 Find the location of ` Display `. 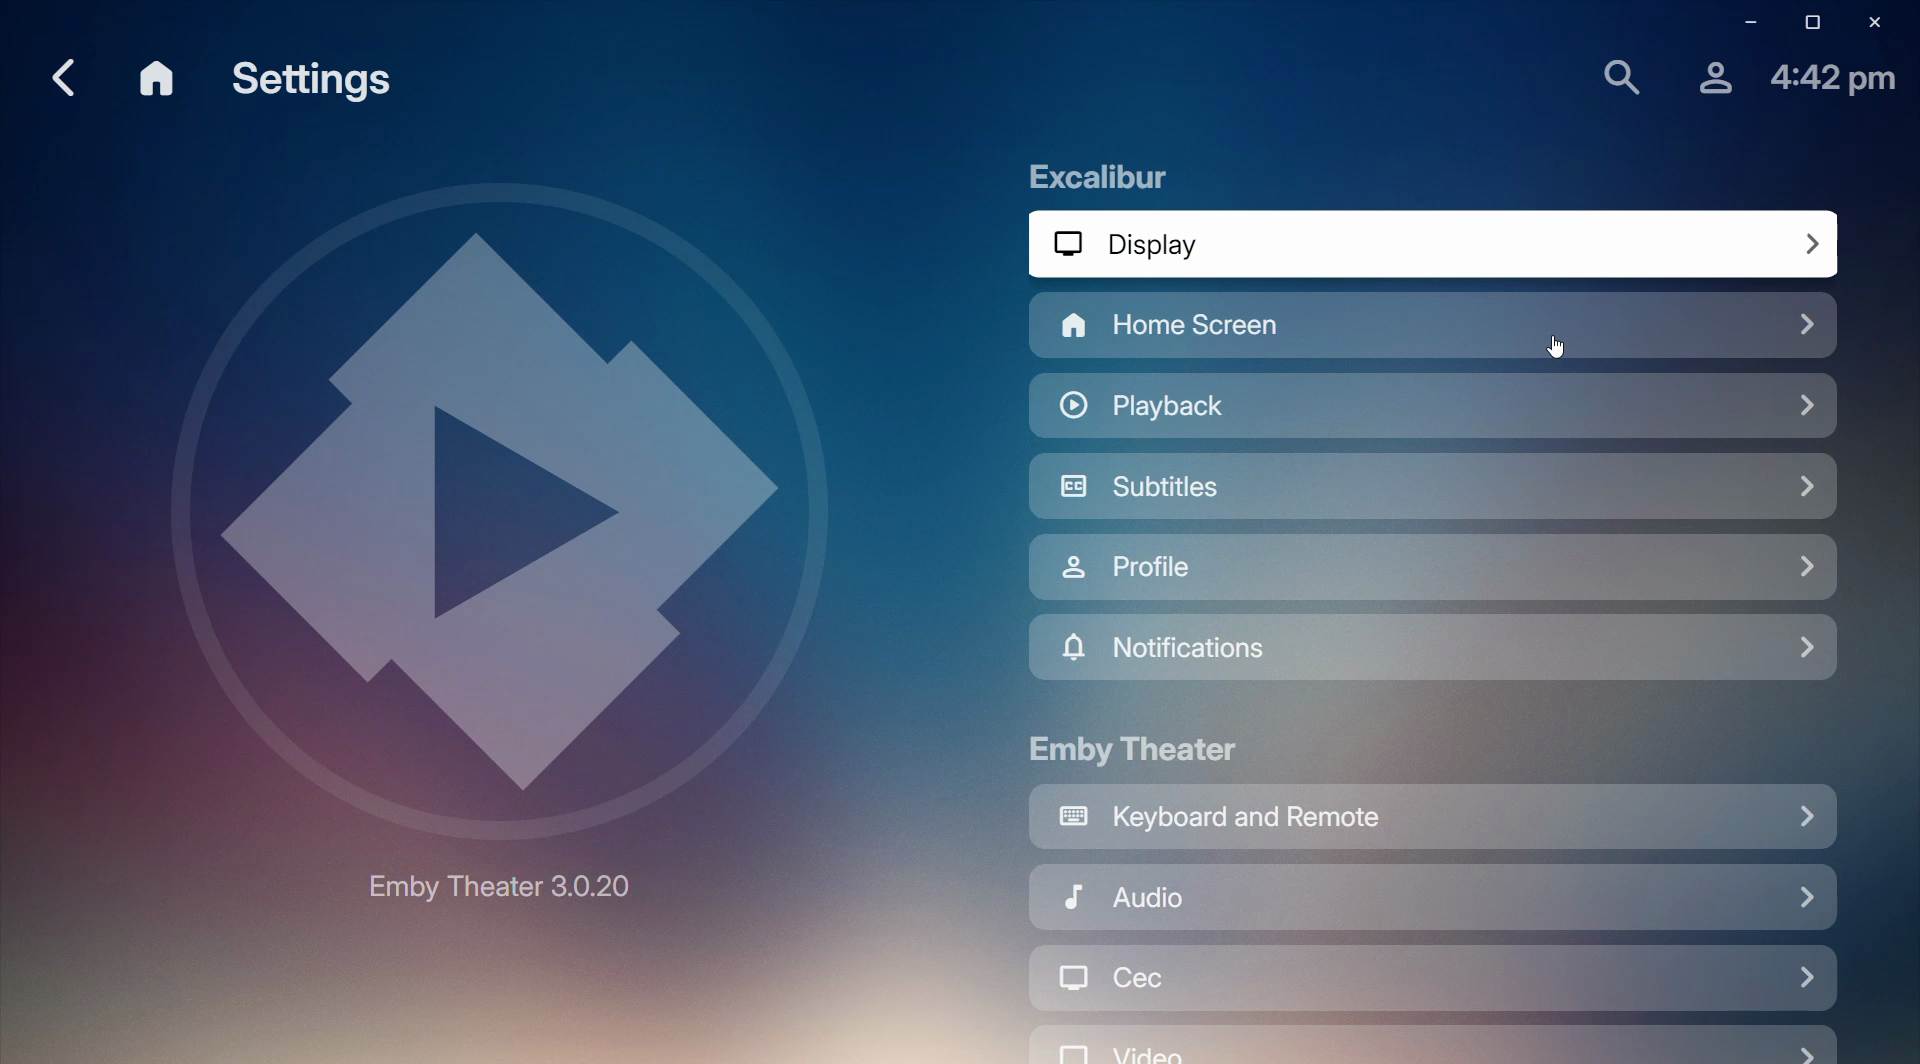

 Display  is located at coordinates (1430, 244).